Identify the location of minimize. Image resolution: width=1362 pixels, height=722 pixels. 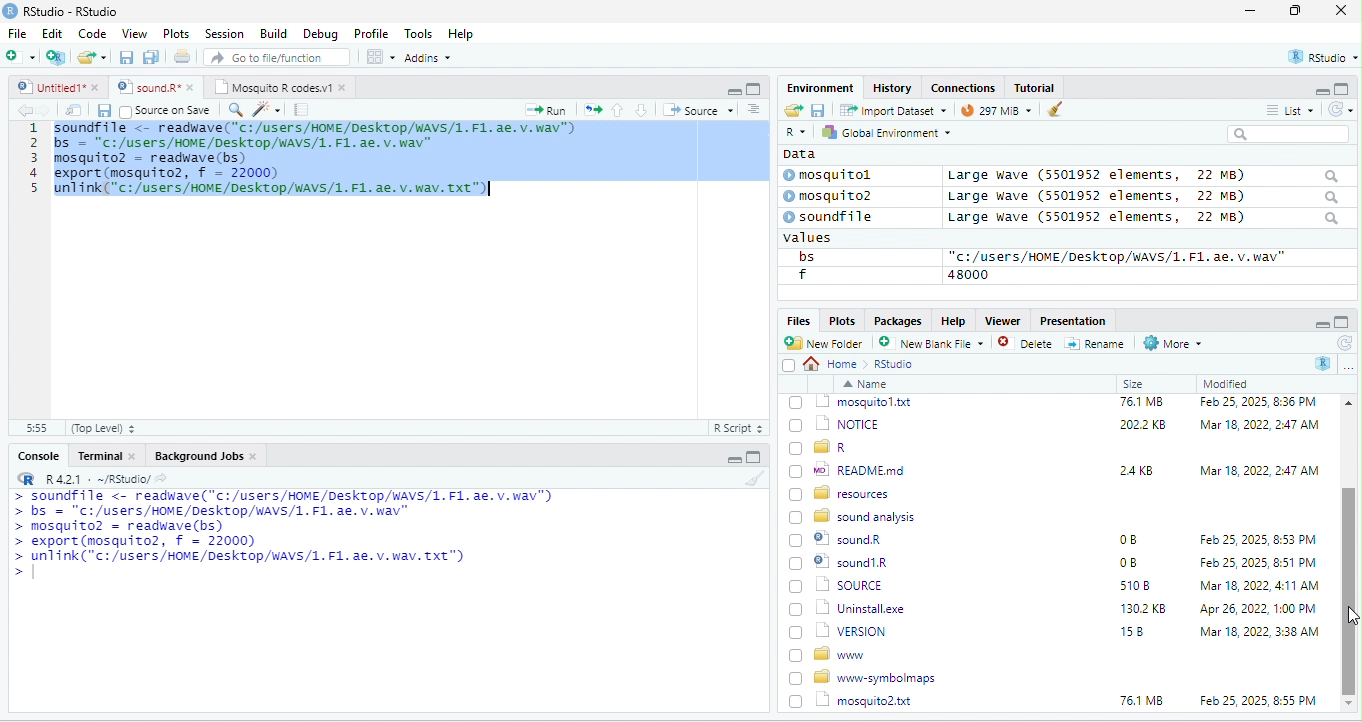
(733, 90).